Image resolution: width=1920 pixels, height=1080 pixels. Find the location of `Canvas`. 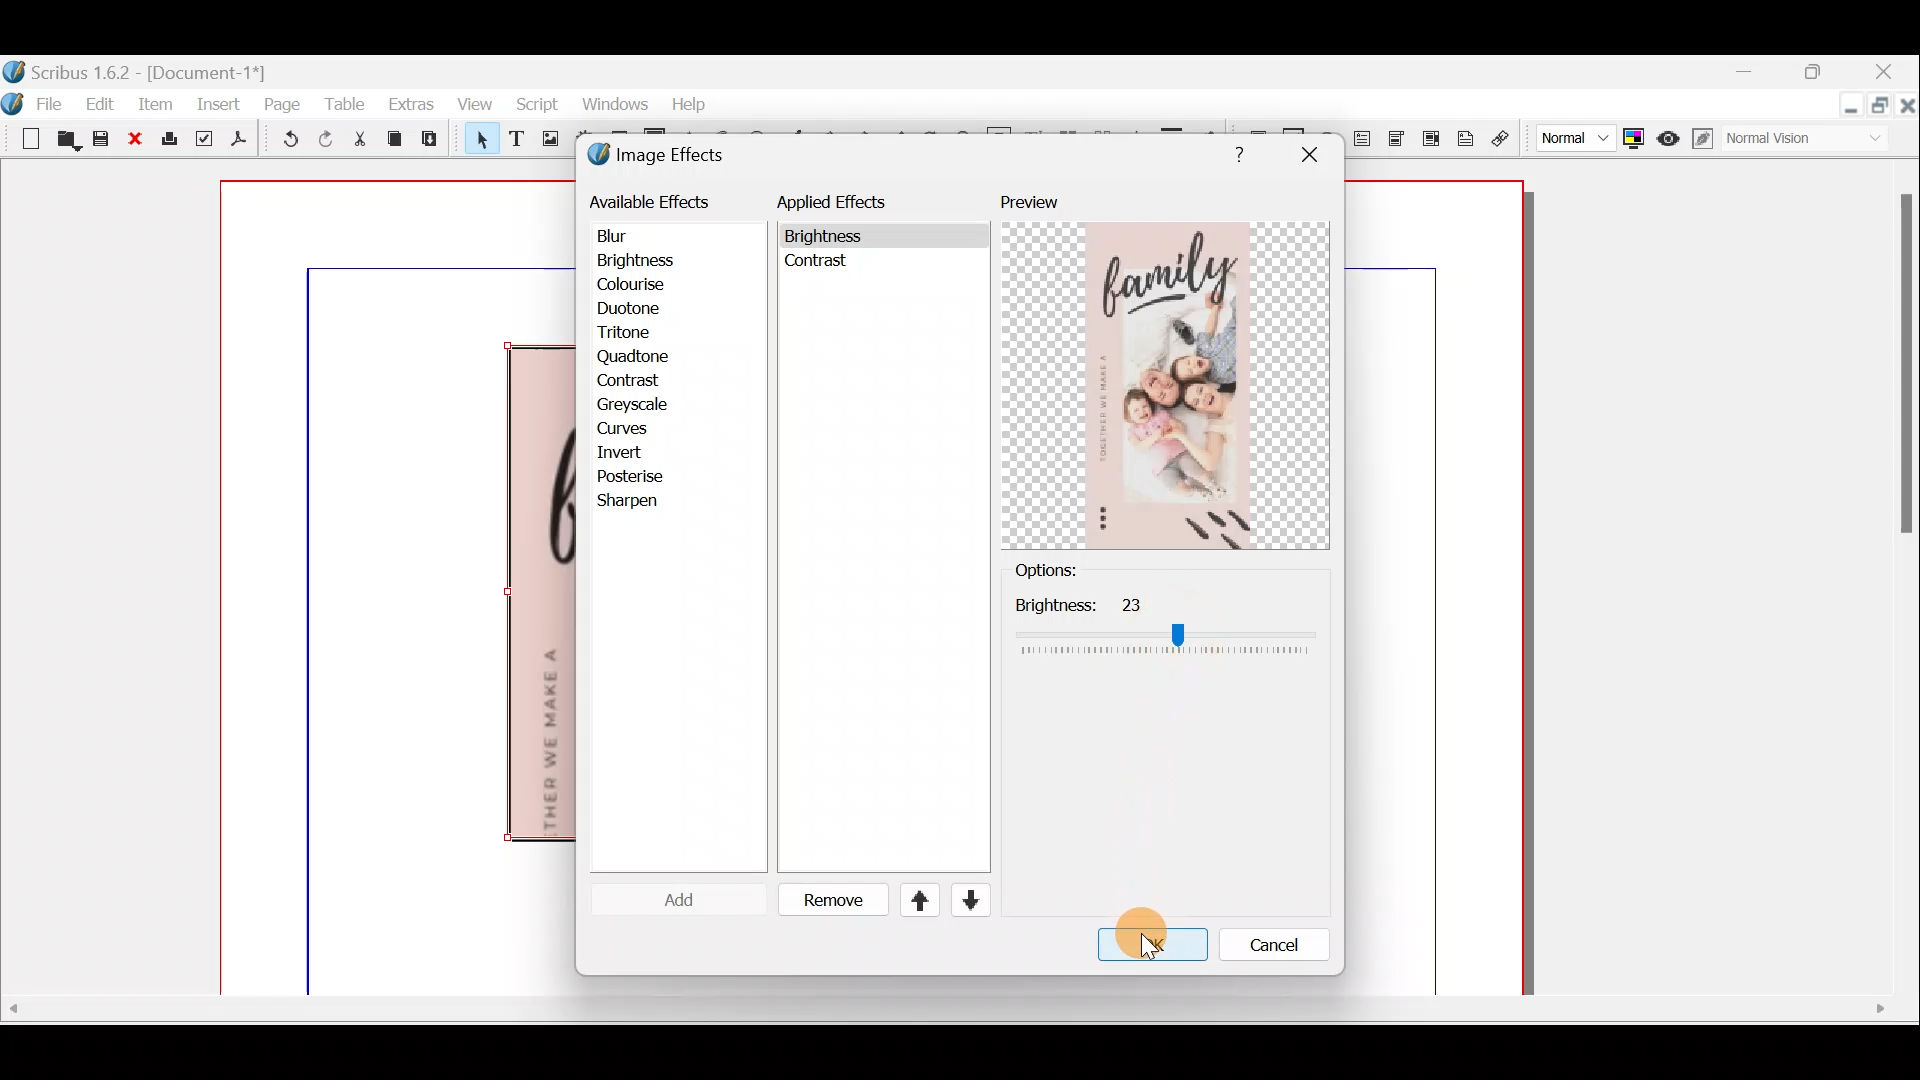

Canvas is located at coordinates (399, 589).